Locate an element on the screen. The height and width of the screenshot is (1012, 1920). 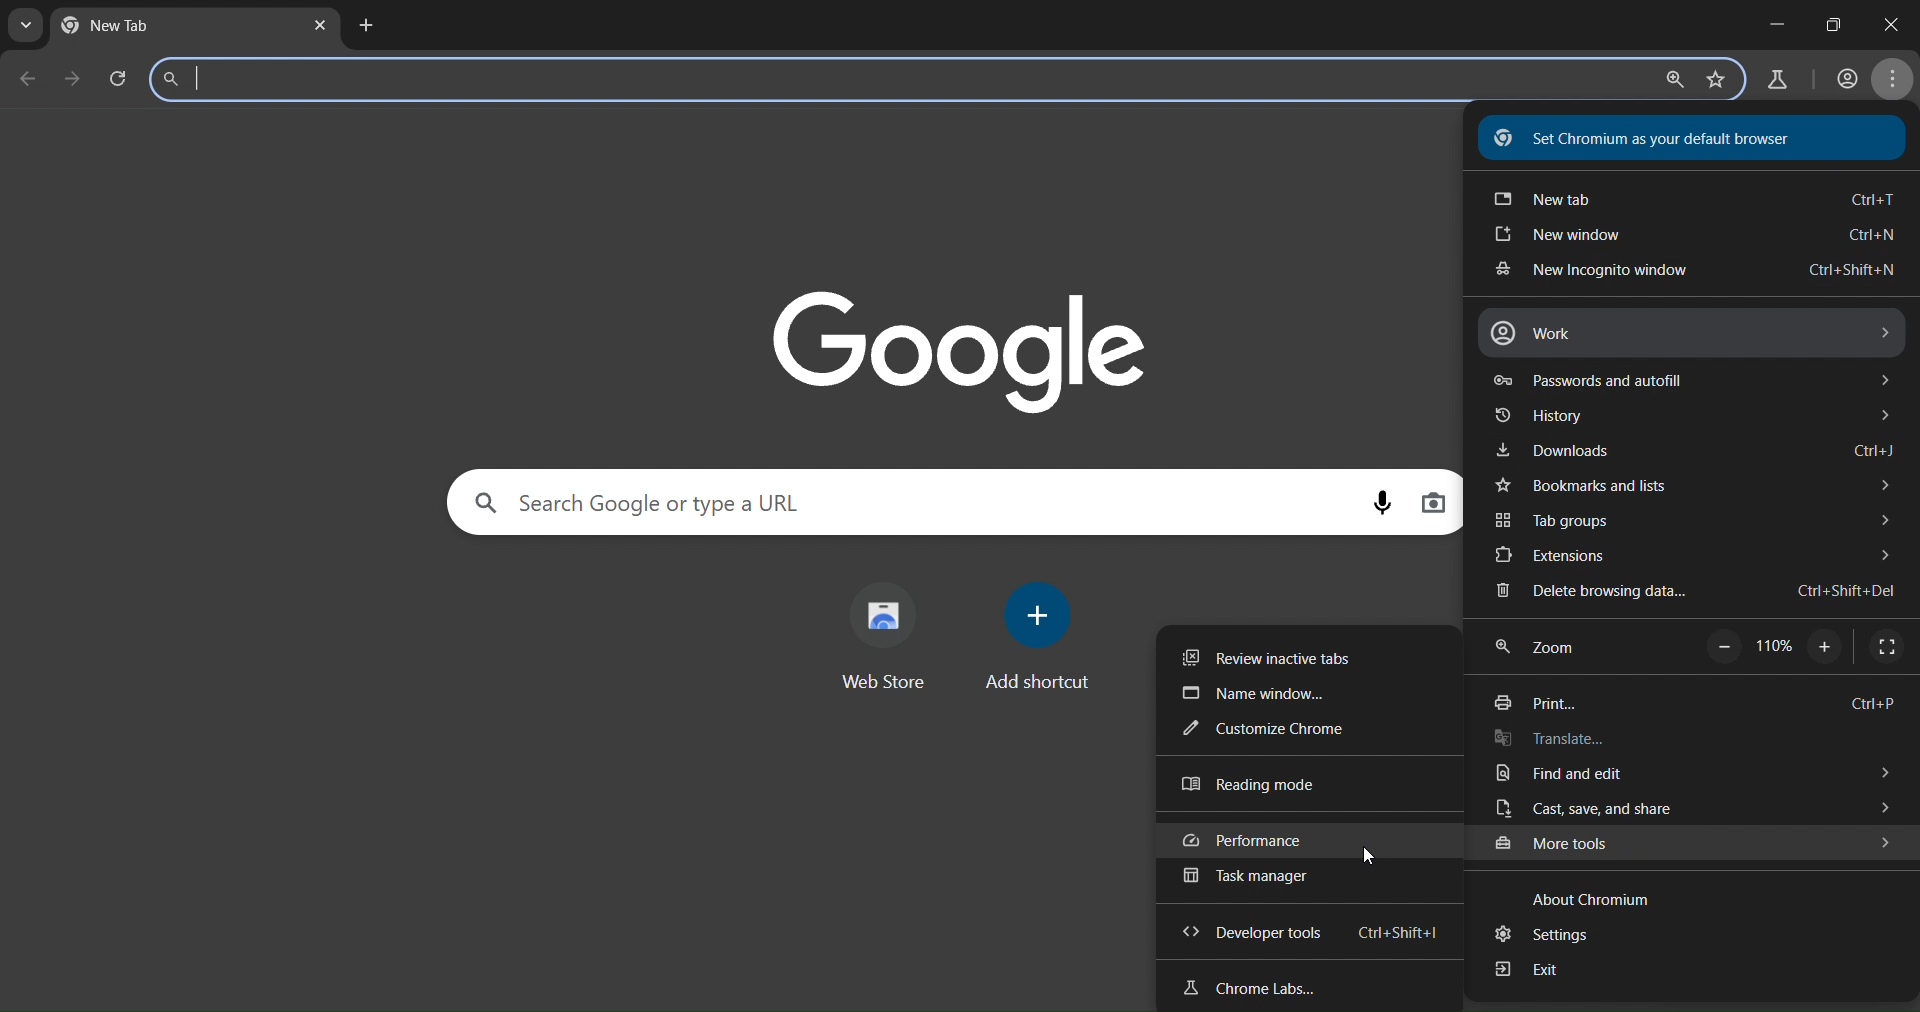
cursor is located at coordinates (1371, 857).